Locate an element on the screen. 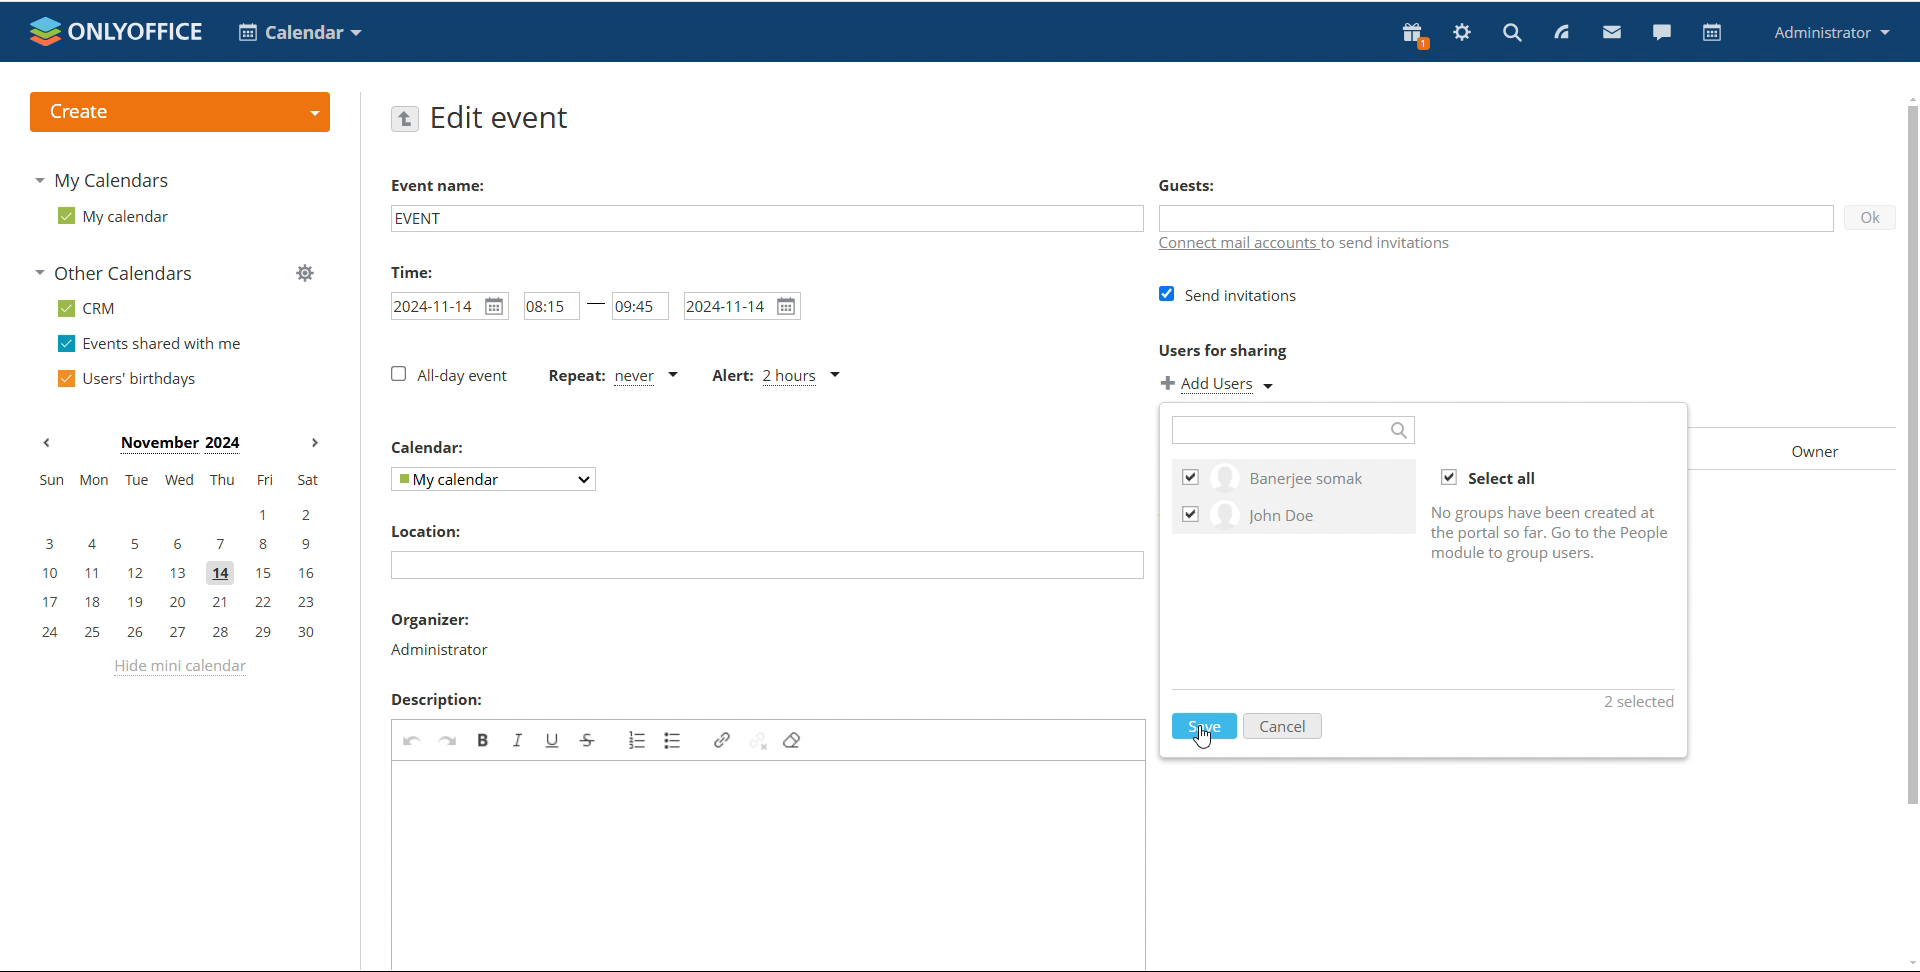  3, 4, 5, 6, 7, 8, 9 is located at coordinates (176, 546).